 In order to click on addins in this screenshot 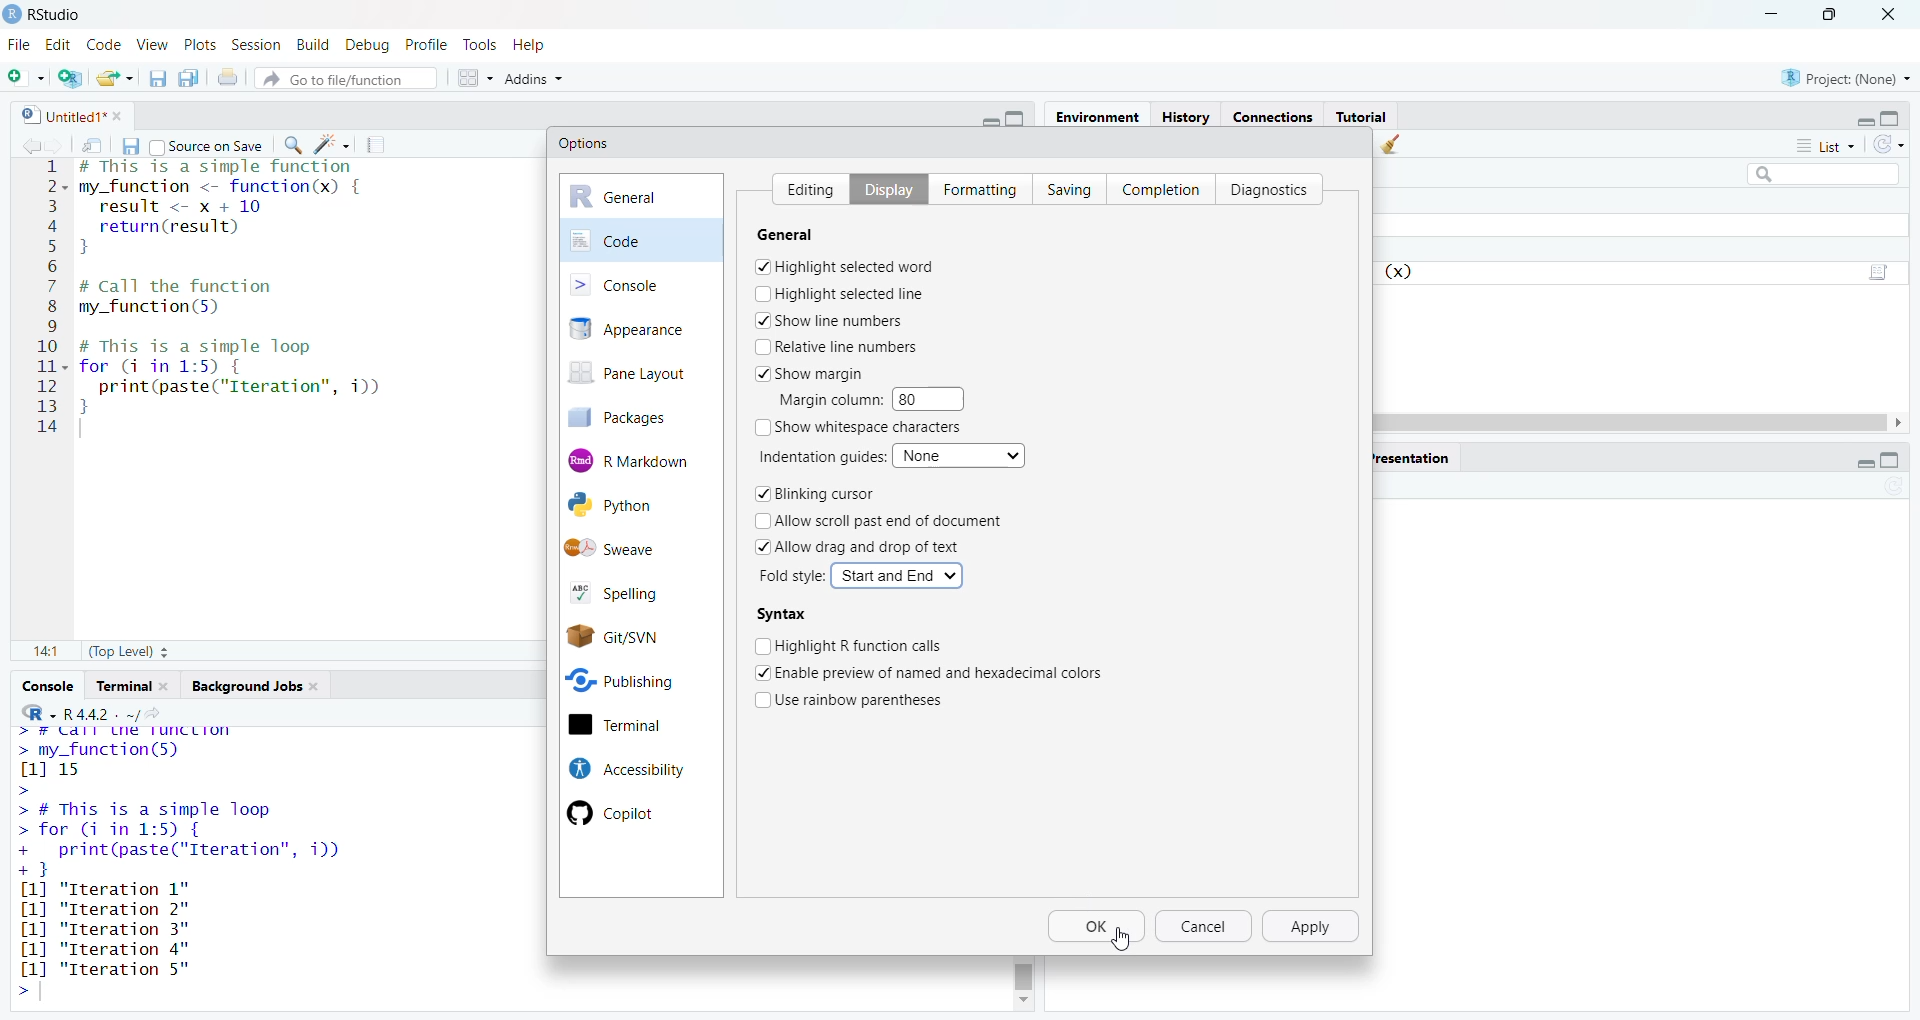, I will do `click(534, 77)`.